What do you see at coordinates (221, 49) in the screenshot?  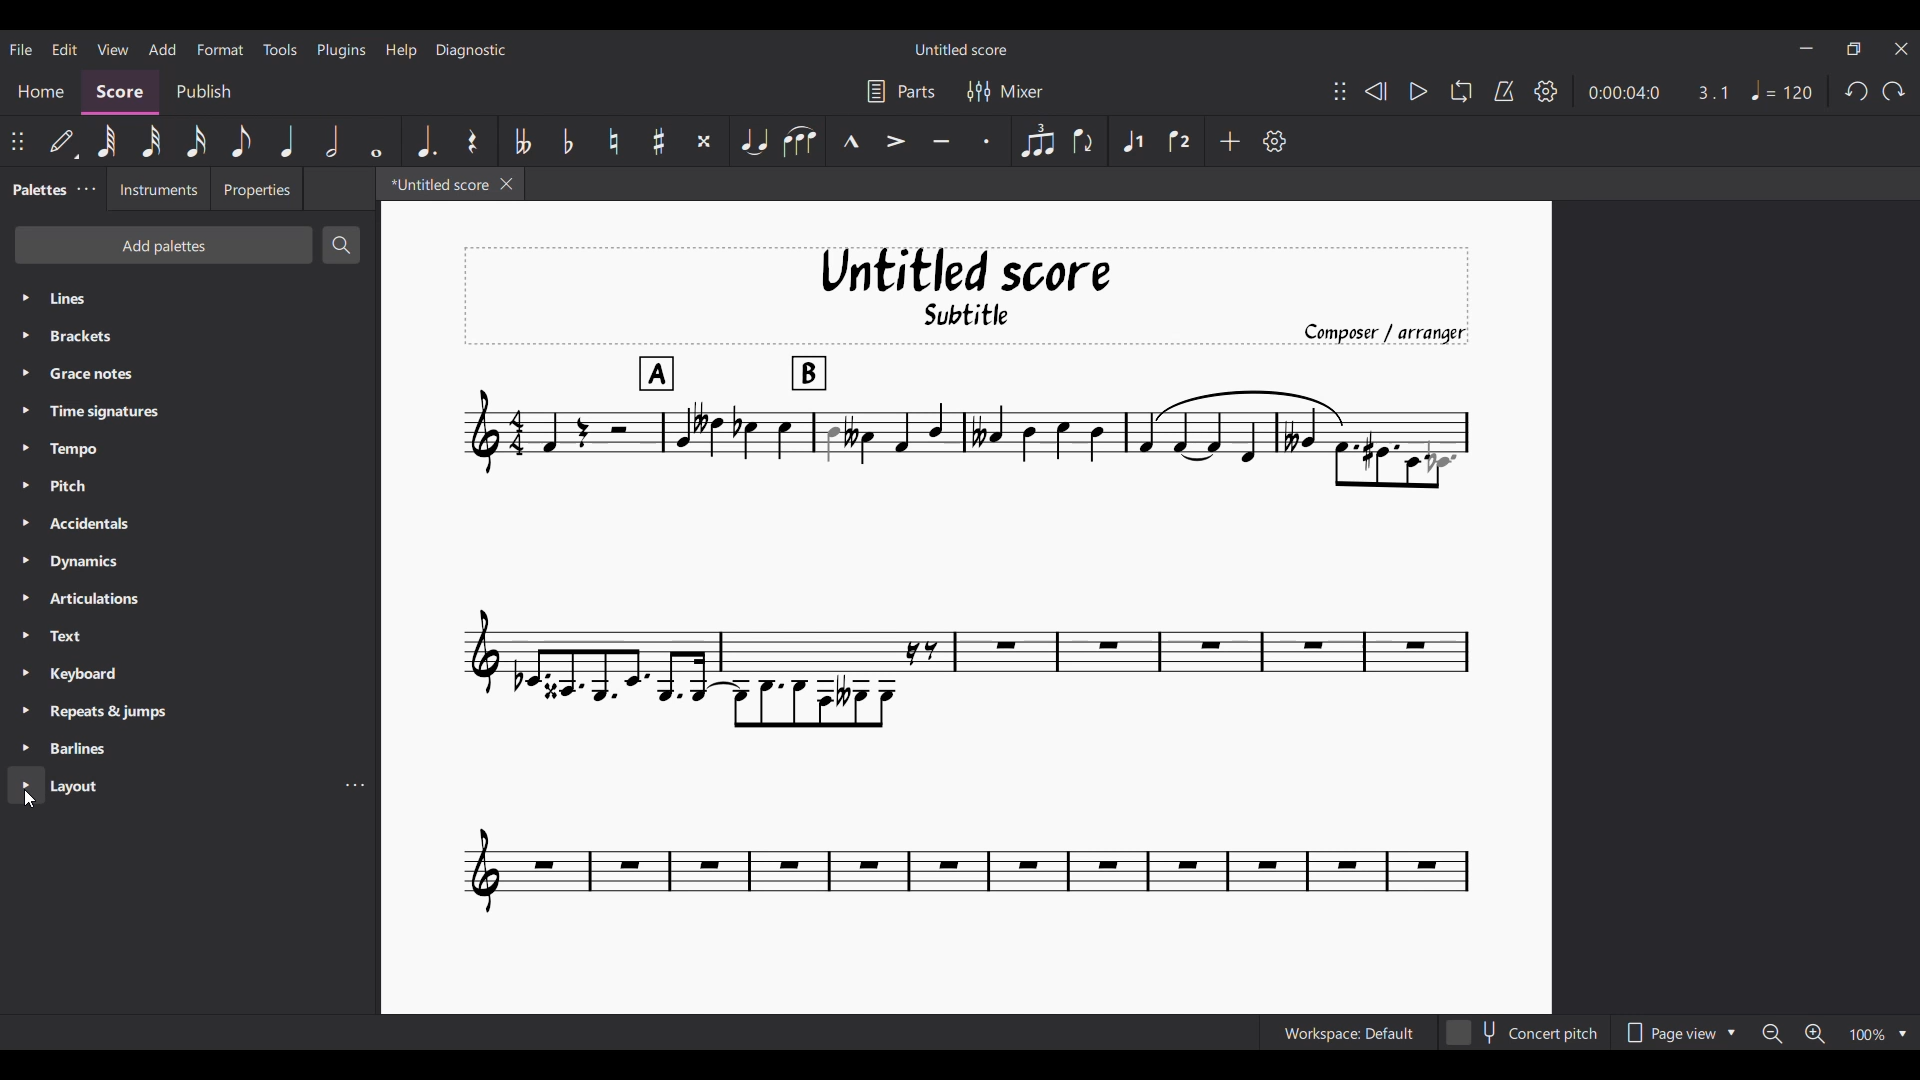 I see `Format menu` at bounding box center [221, 49].